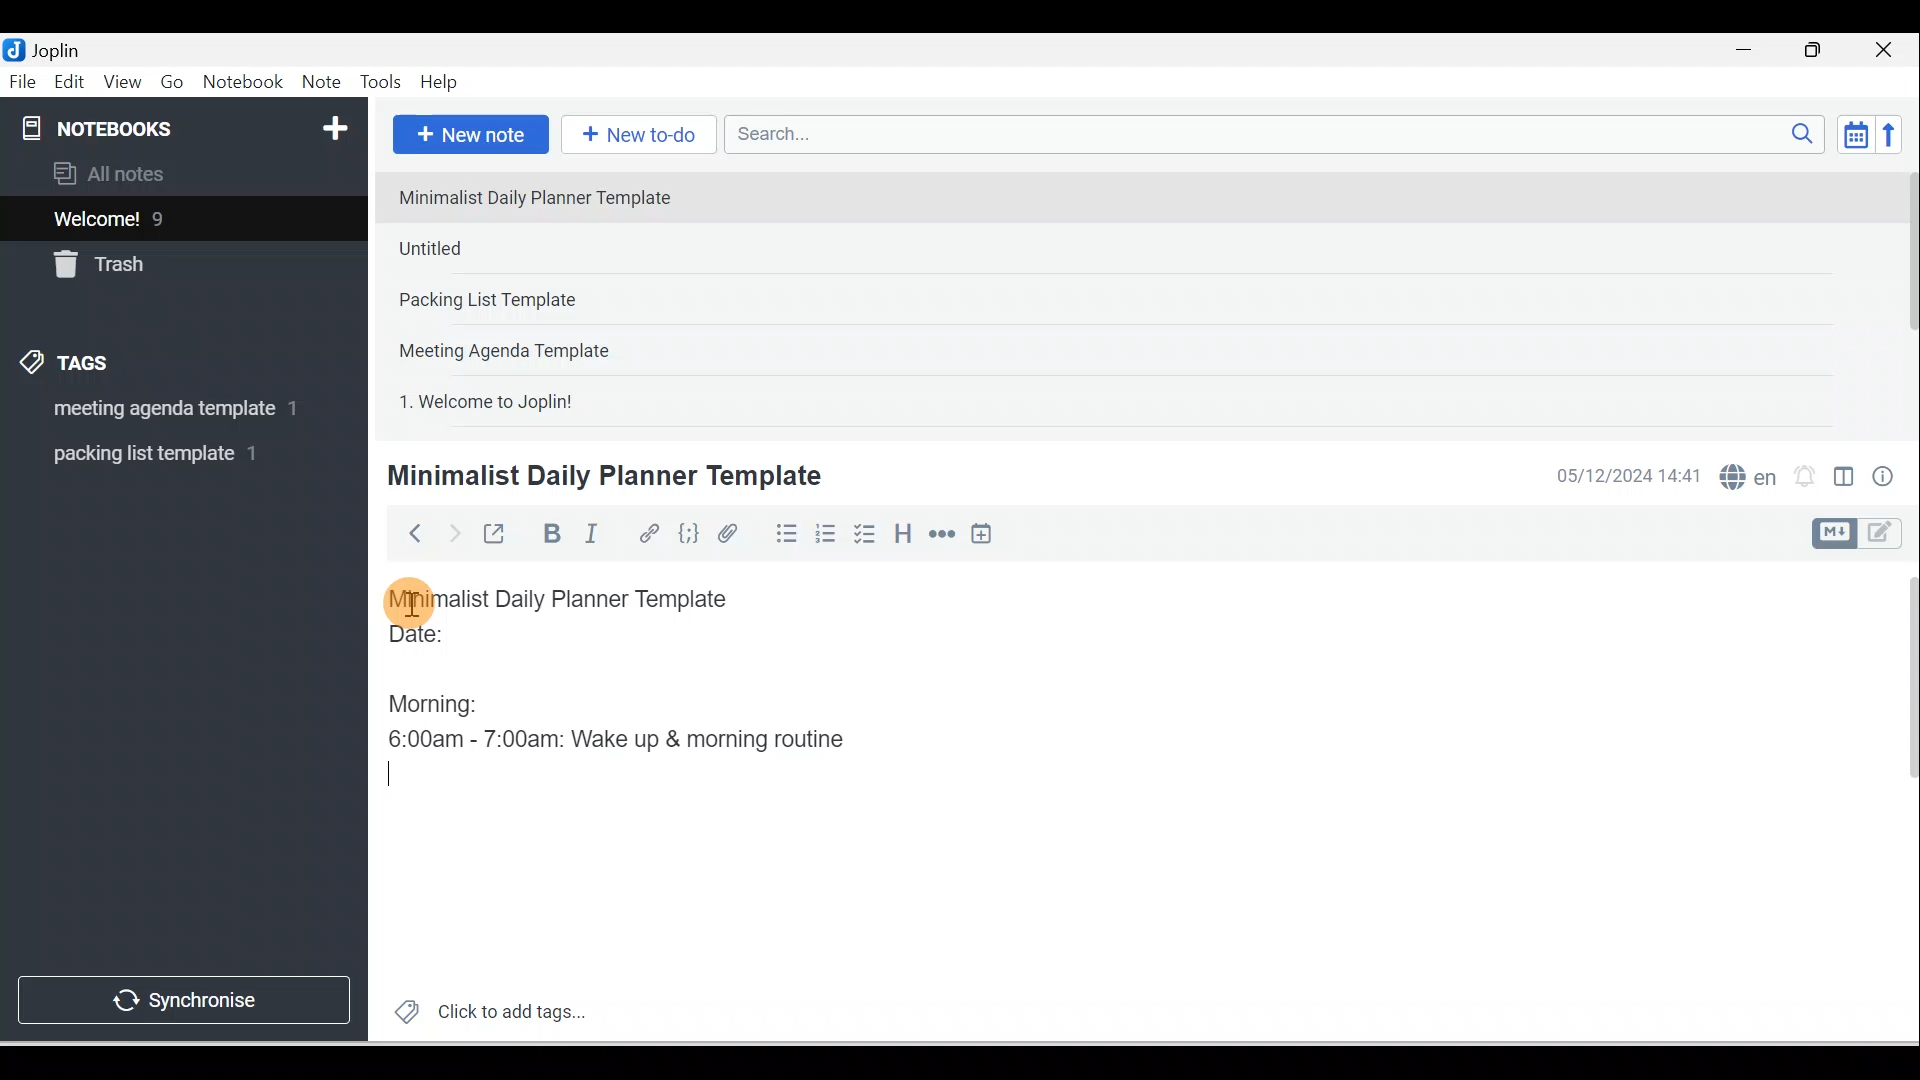 The width and height of the screenshot is (1920, 1080). Describe the element at coordinates (122, 83) in the screenshot. I see `View` at that location.